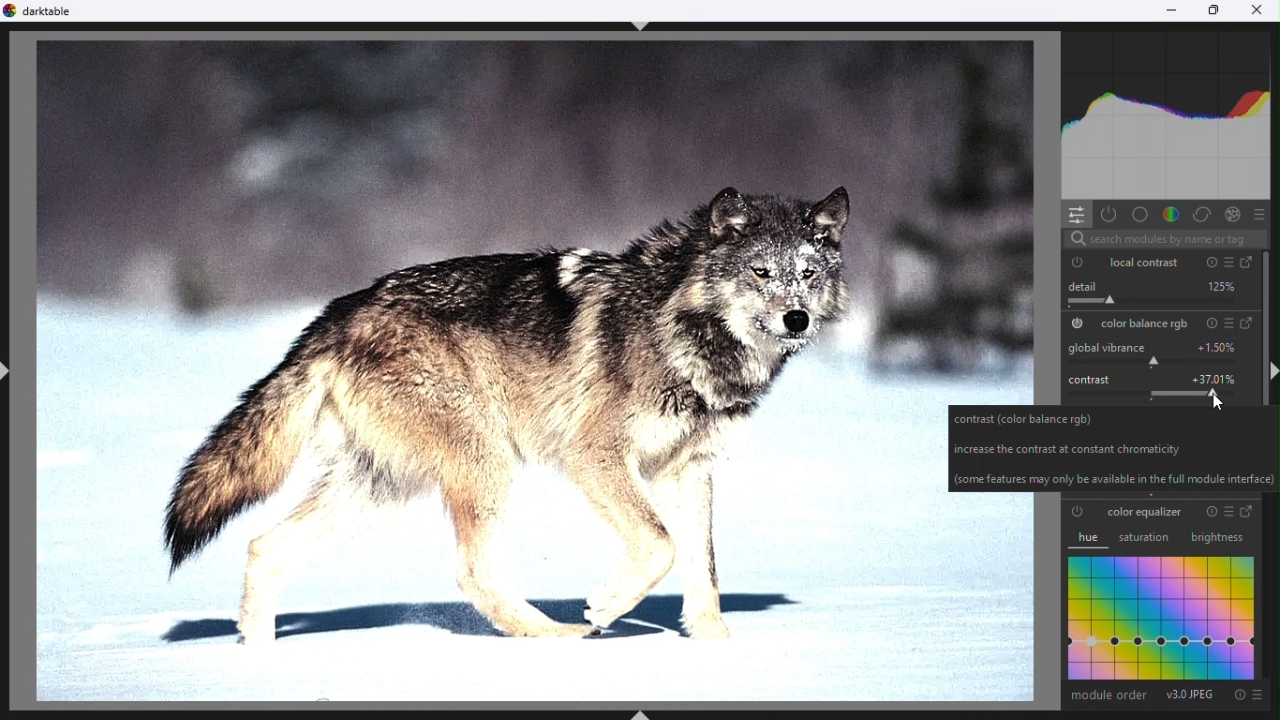 The height and width of the screenshot is (720, 1280). I want to click on base, so click(1141, 213).